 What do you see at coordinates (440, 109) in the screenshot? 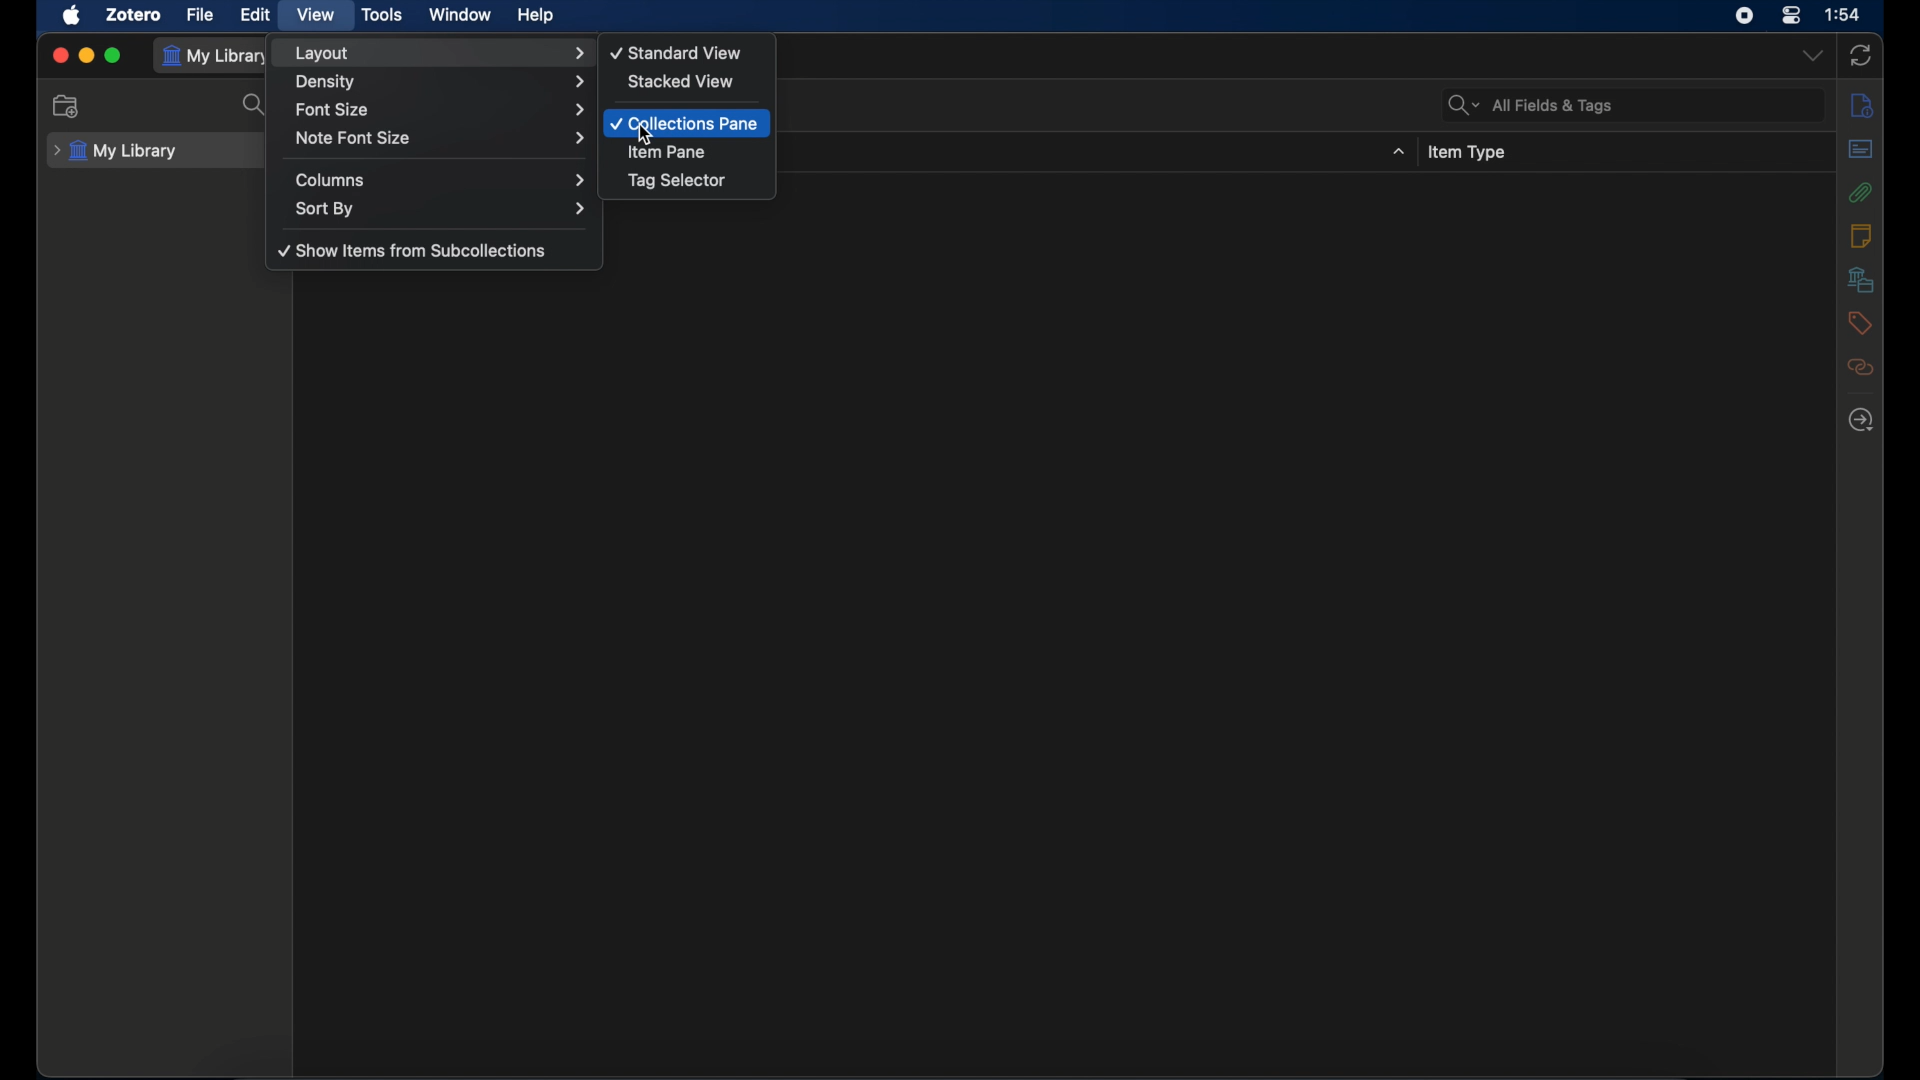
I see `font size` at bounding box center [440, 109].